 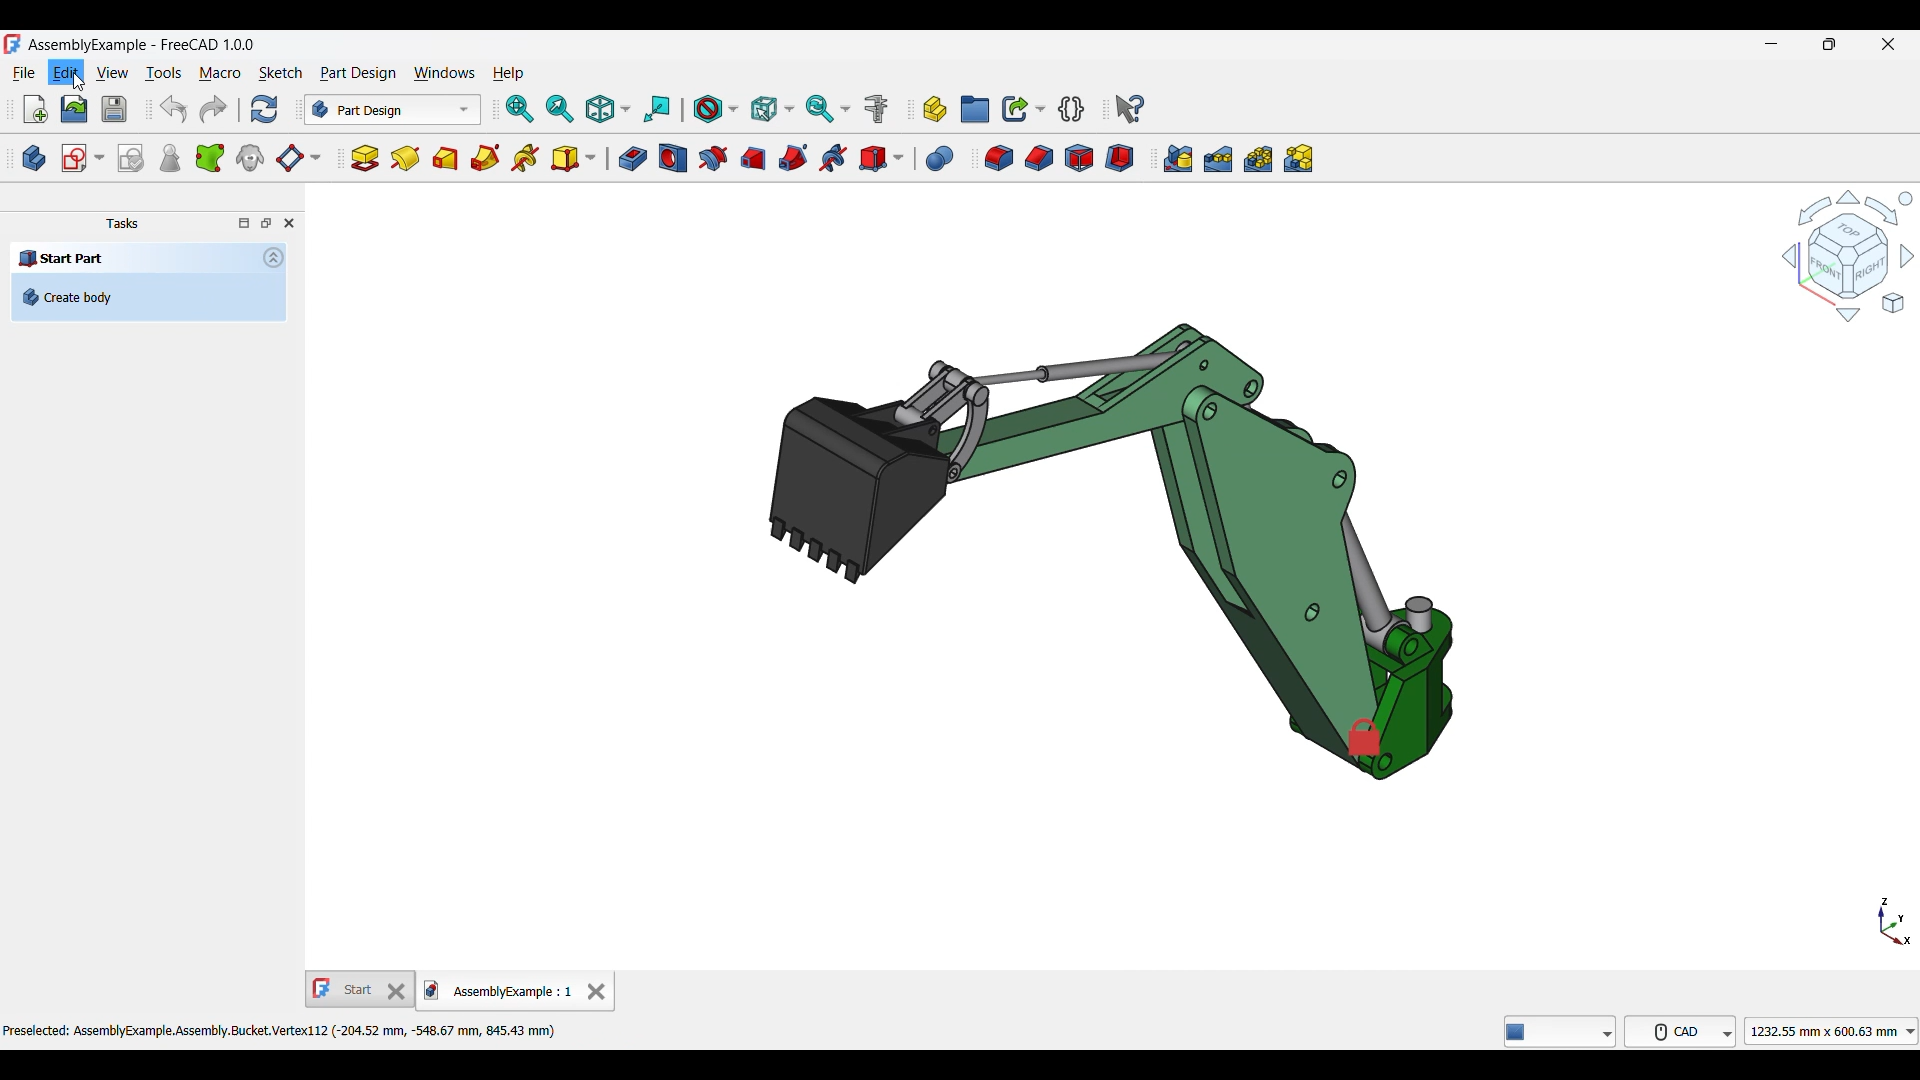 I want to click on Current image, so click(x=1111, y=551).